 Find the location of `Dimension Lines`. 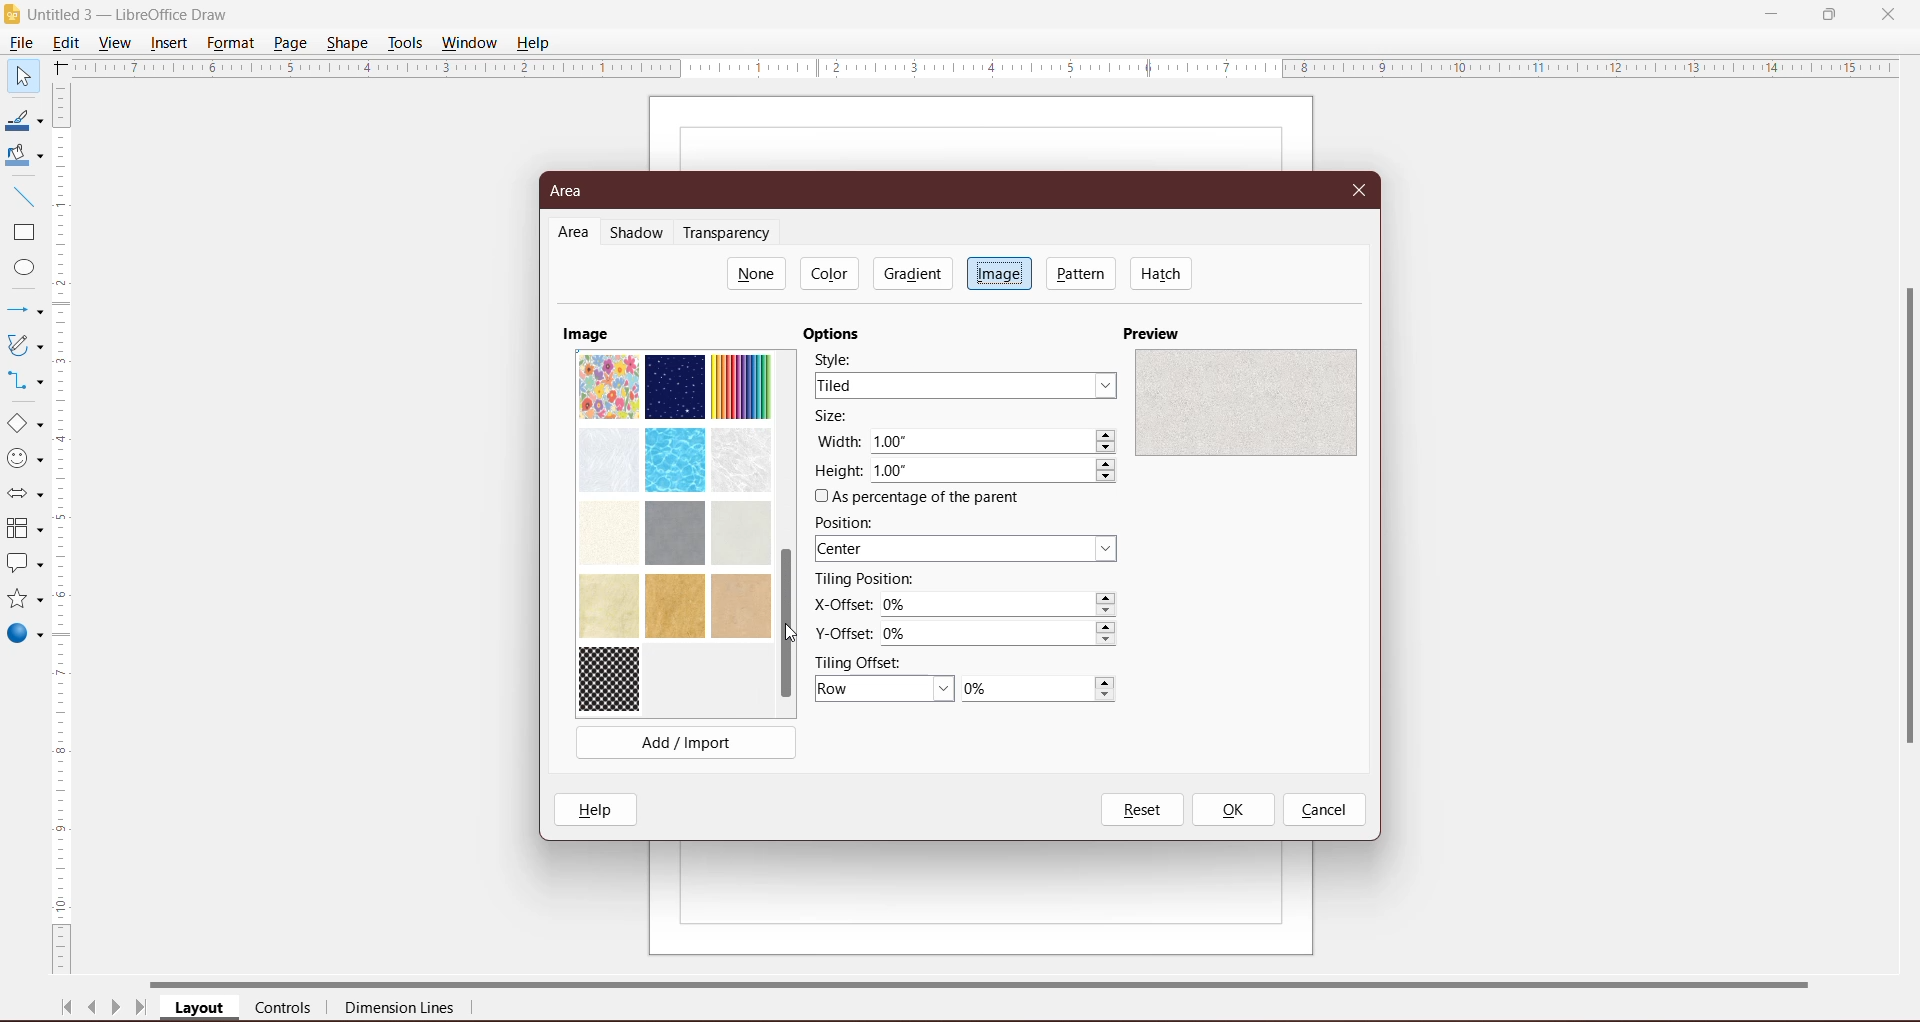

Dimension Lines is located at coordinates (401, 1010).